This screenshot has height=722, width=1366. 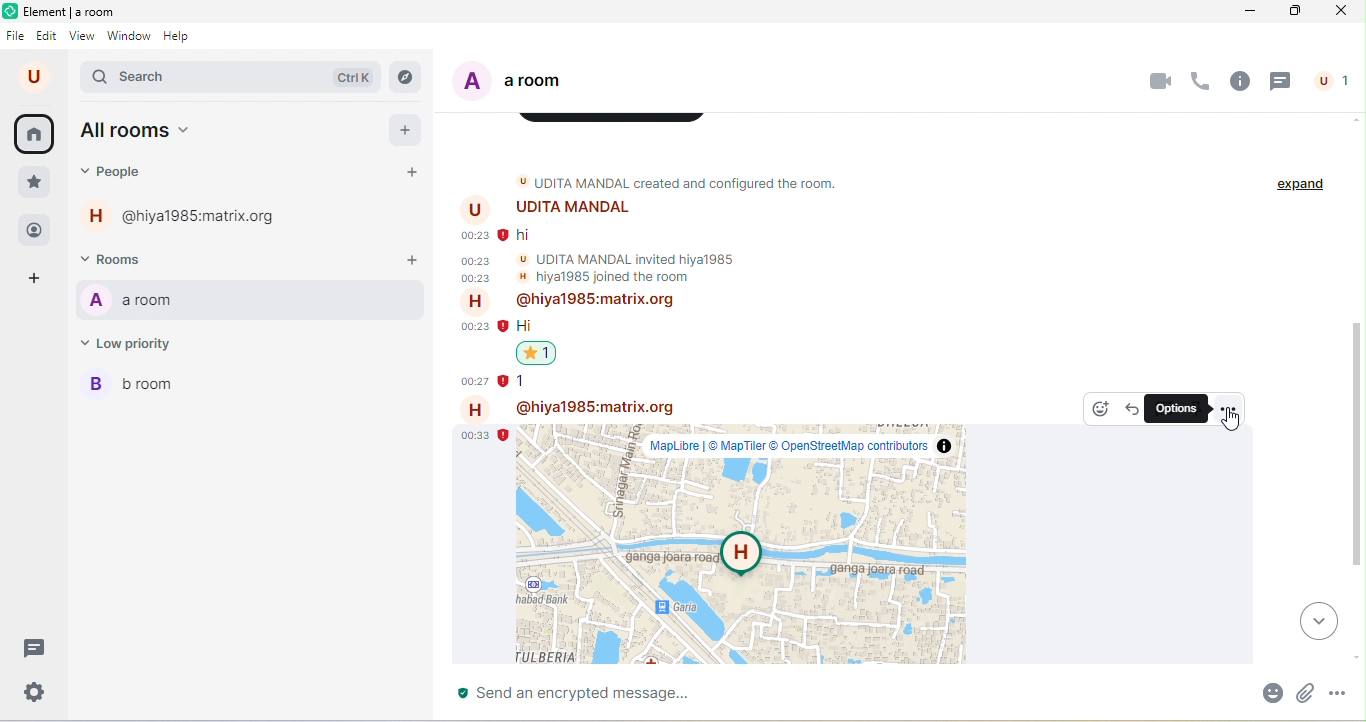 I want to click on drop down, so click(x=1318, y=623).